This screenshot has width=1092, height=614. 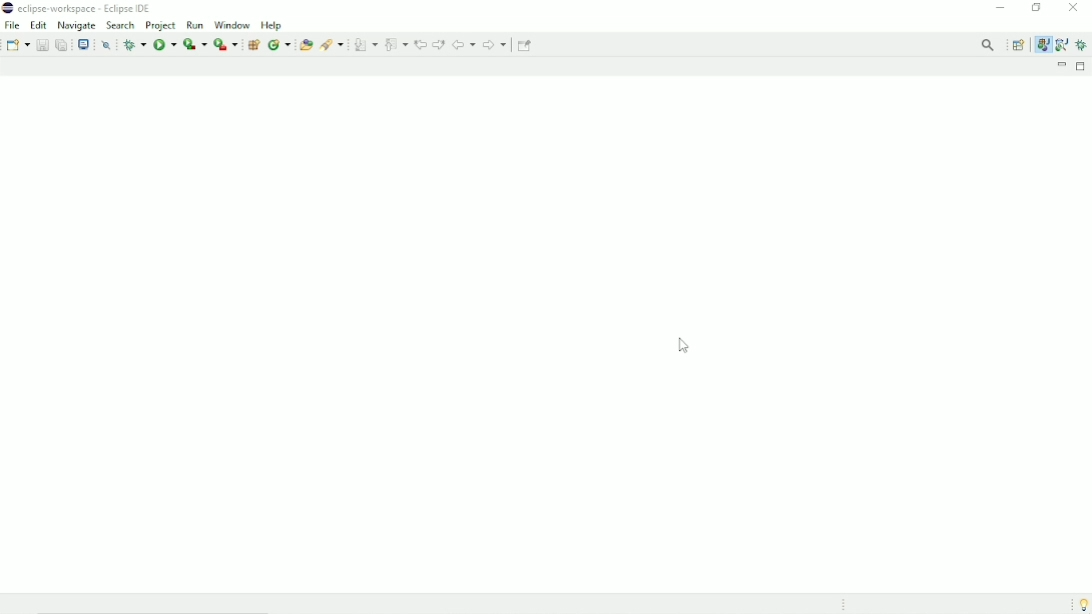 I want to click on Minimize, so click(x=1062, y=66).